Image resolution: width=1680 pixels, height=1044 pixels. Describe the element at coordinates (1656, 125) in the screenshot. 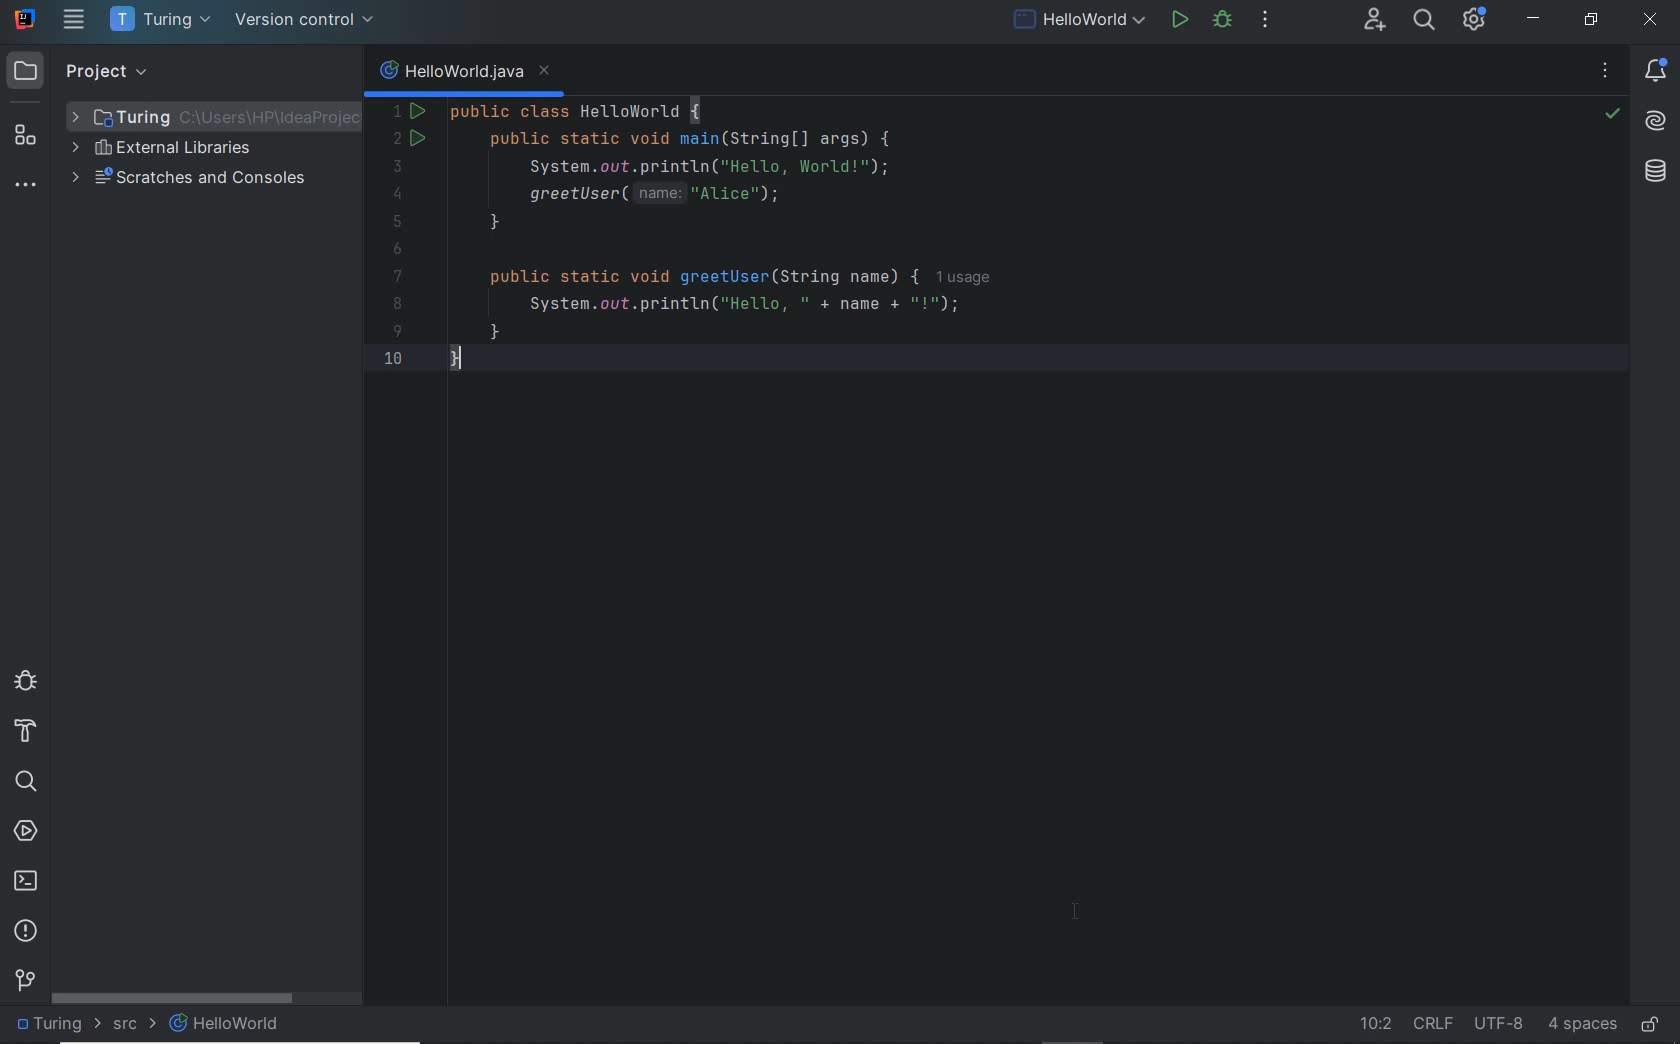

I see `AI Assistant` at that location.